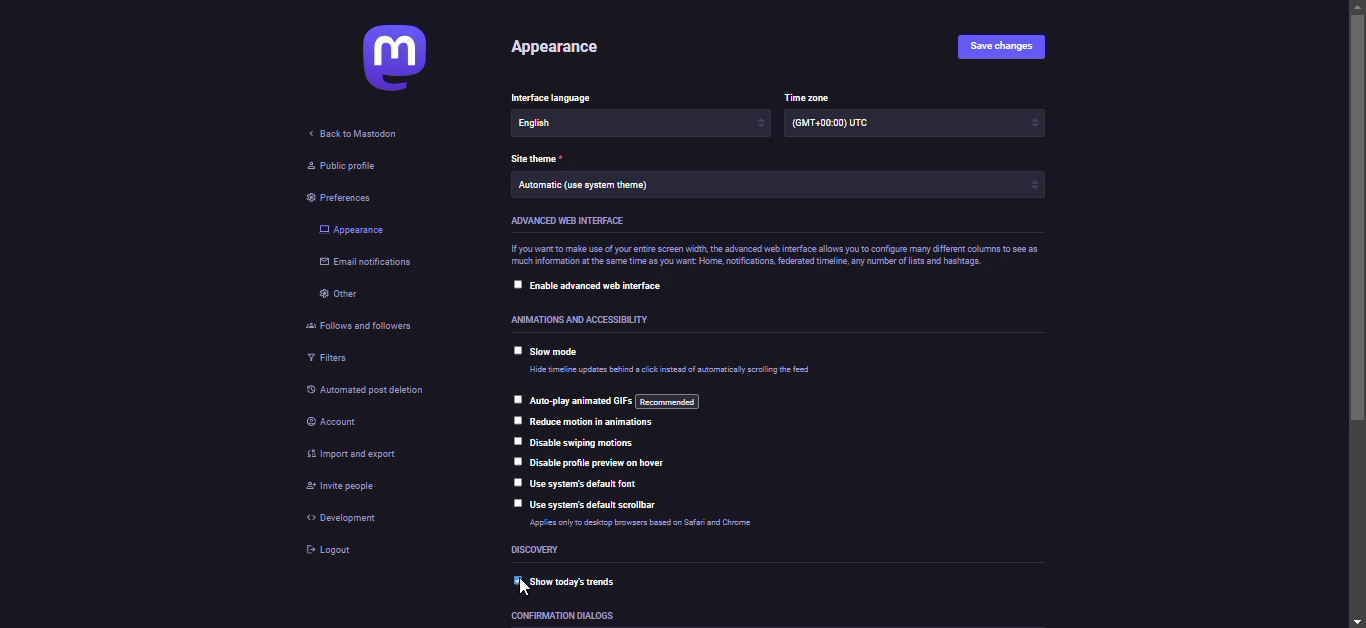 The height and width of the screenshot is (628, 1366). I want to click on accessibility, so click(573, 320).